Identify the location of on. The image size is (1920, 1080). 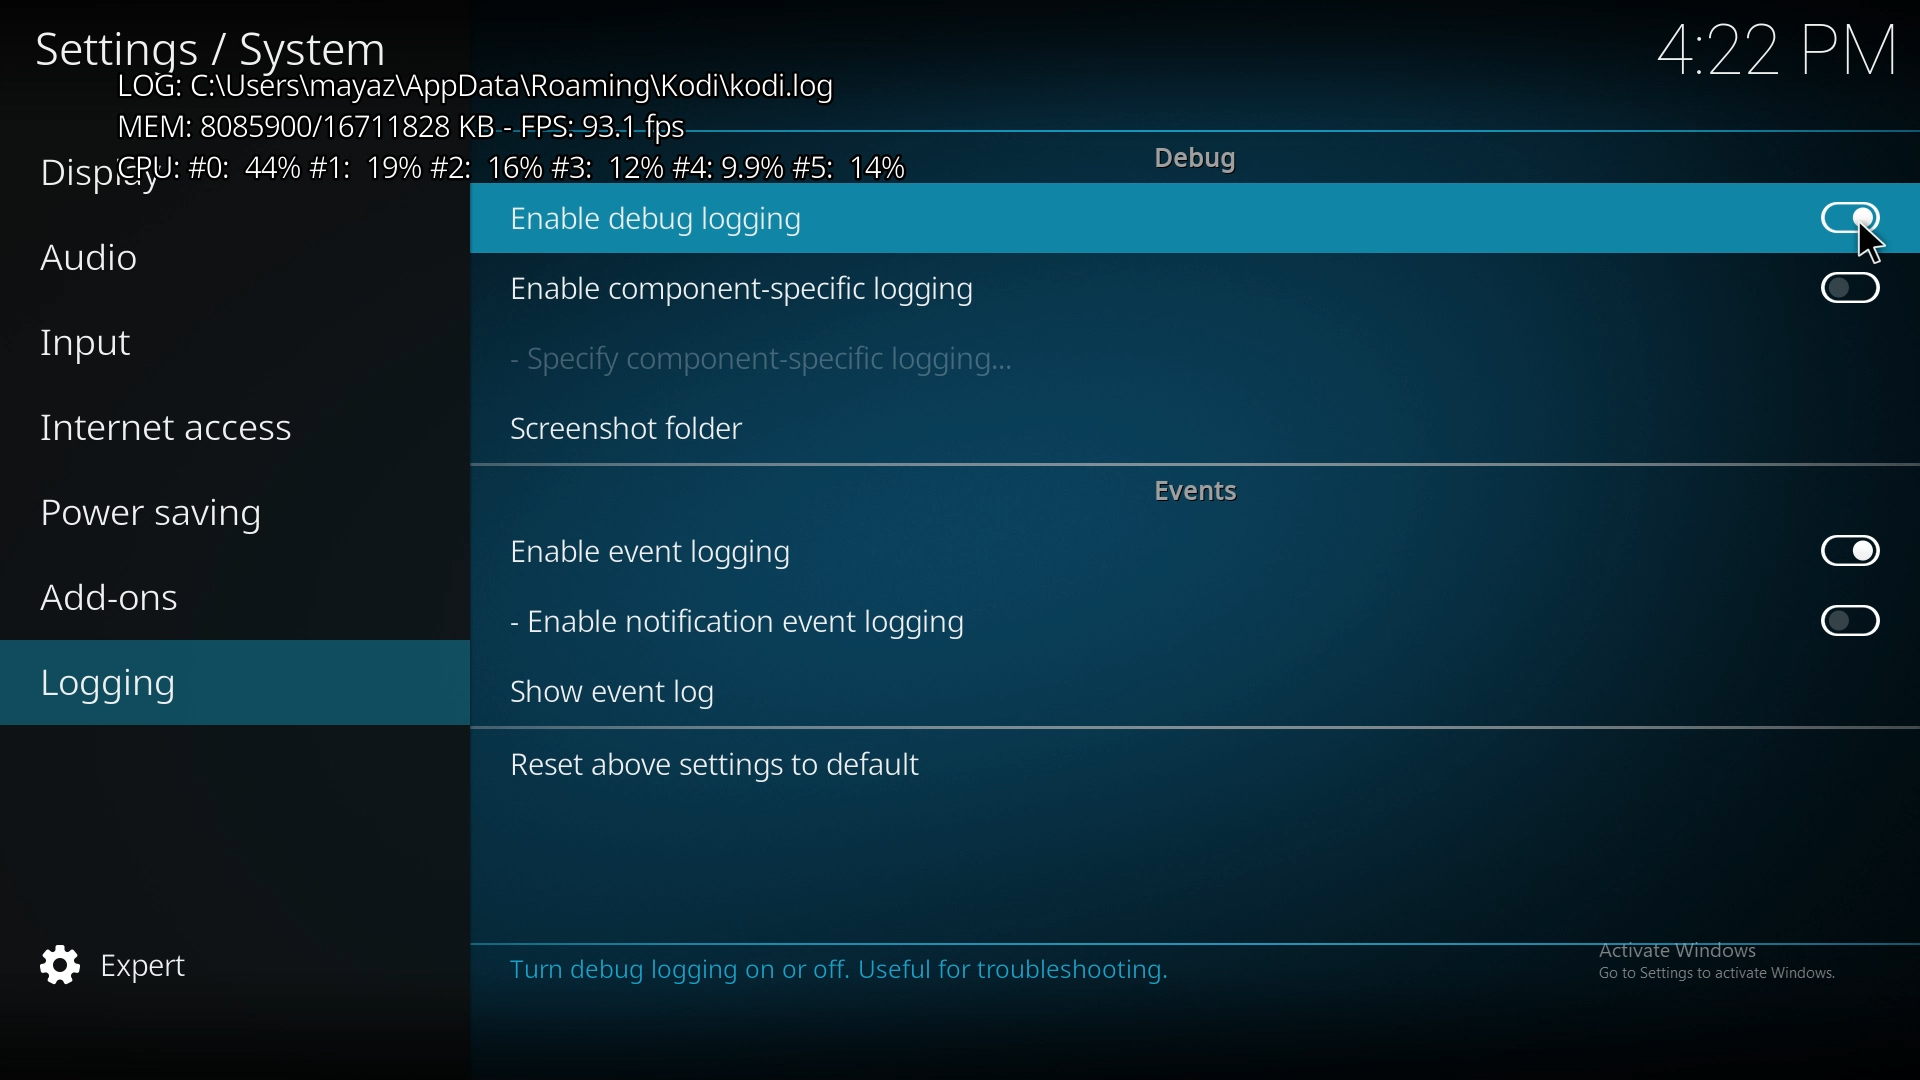
(1850, 550).